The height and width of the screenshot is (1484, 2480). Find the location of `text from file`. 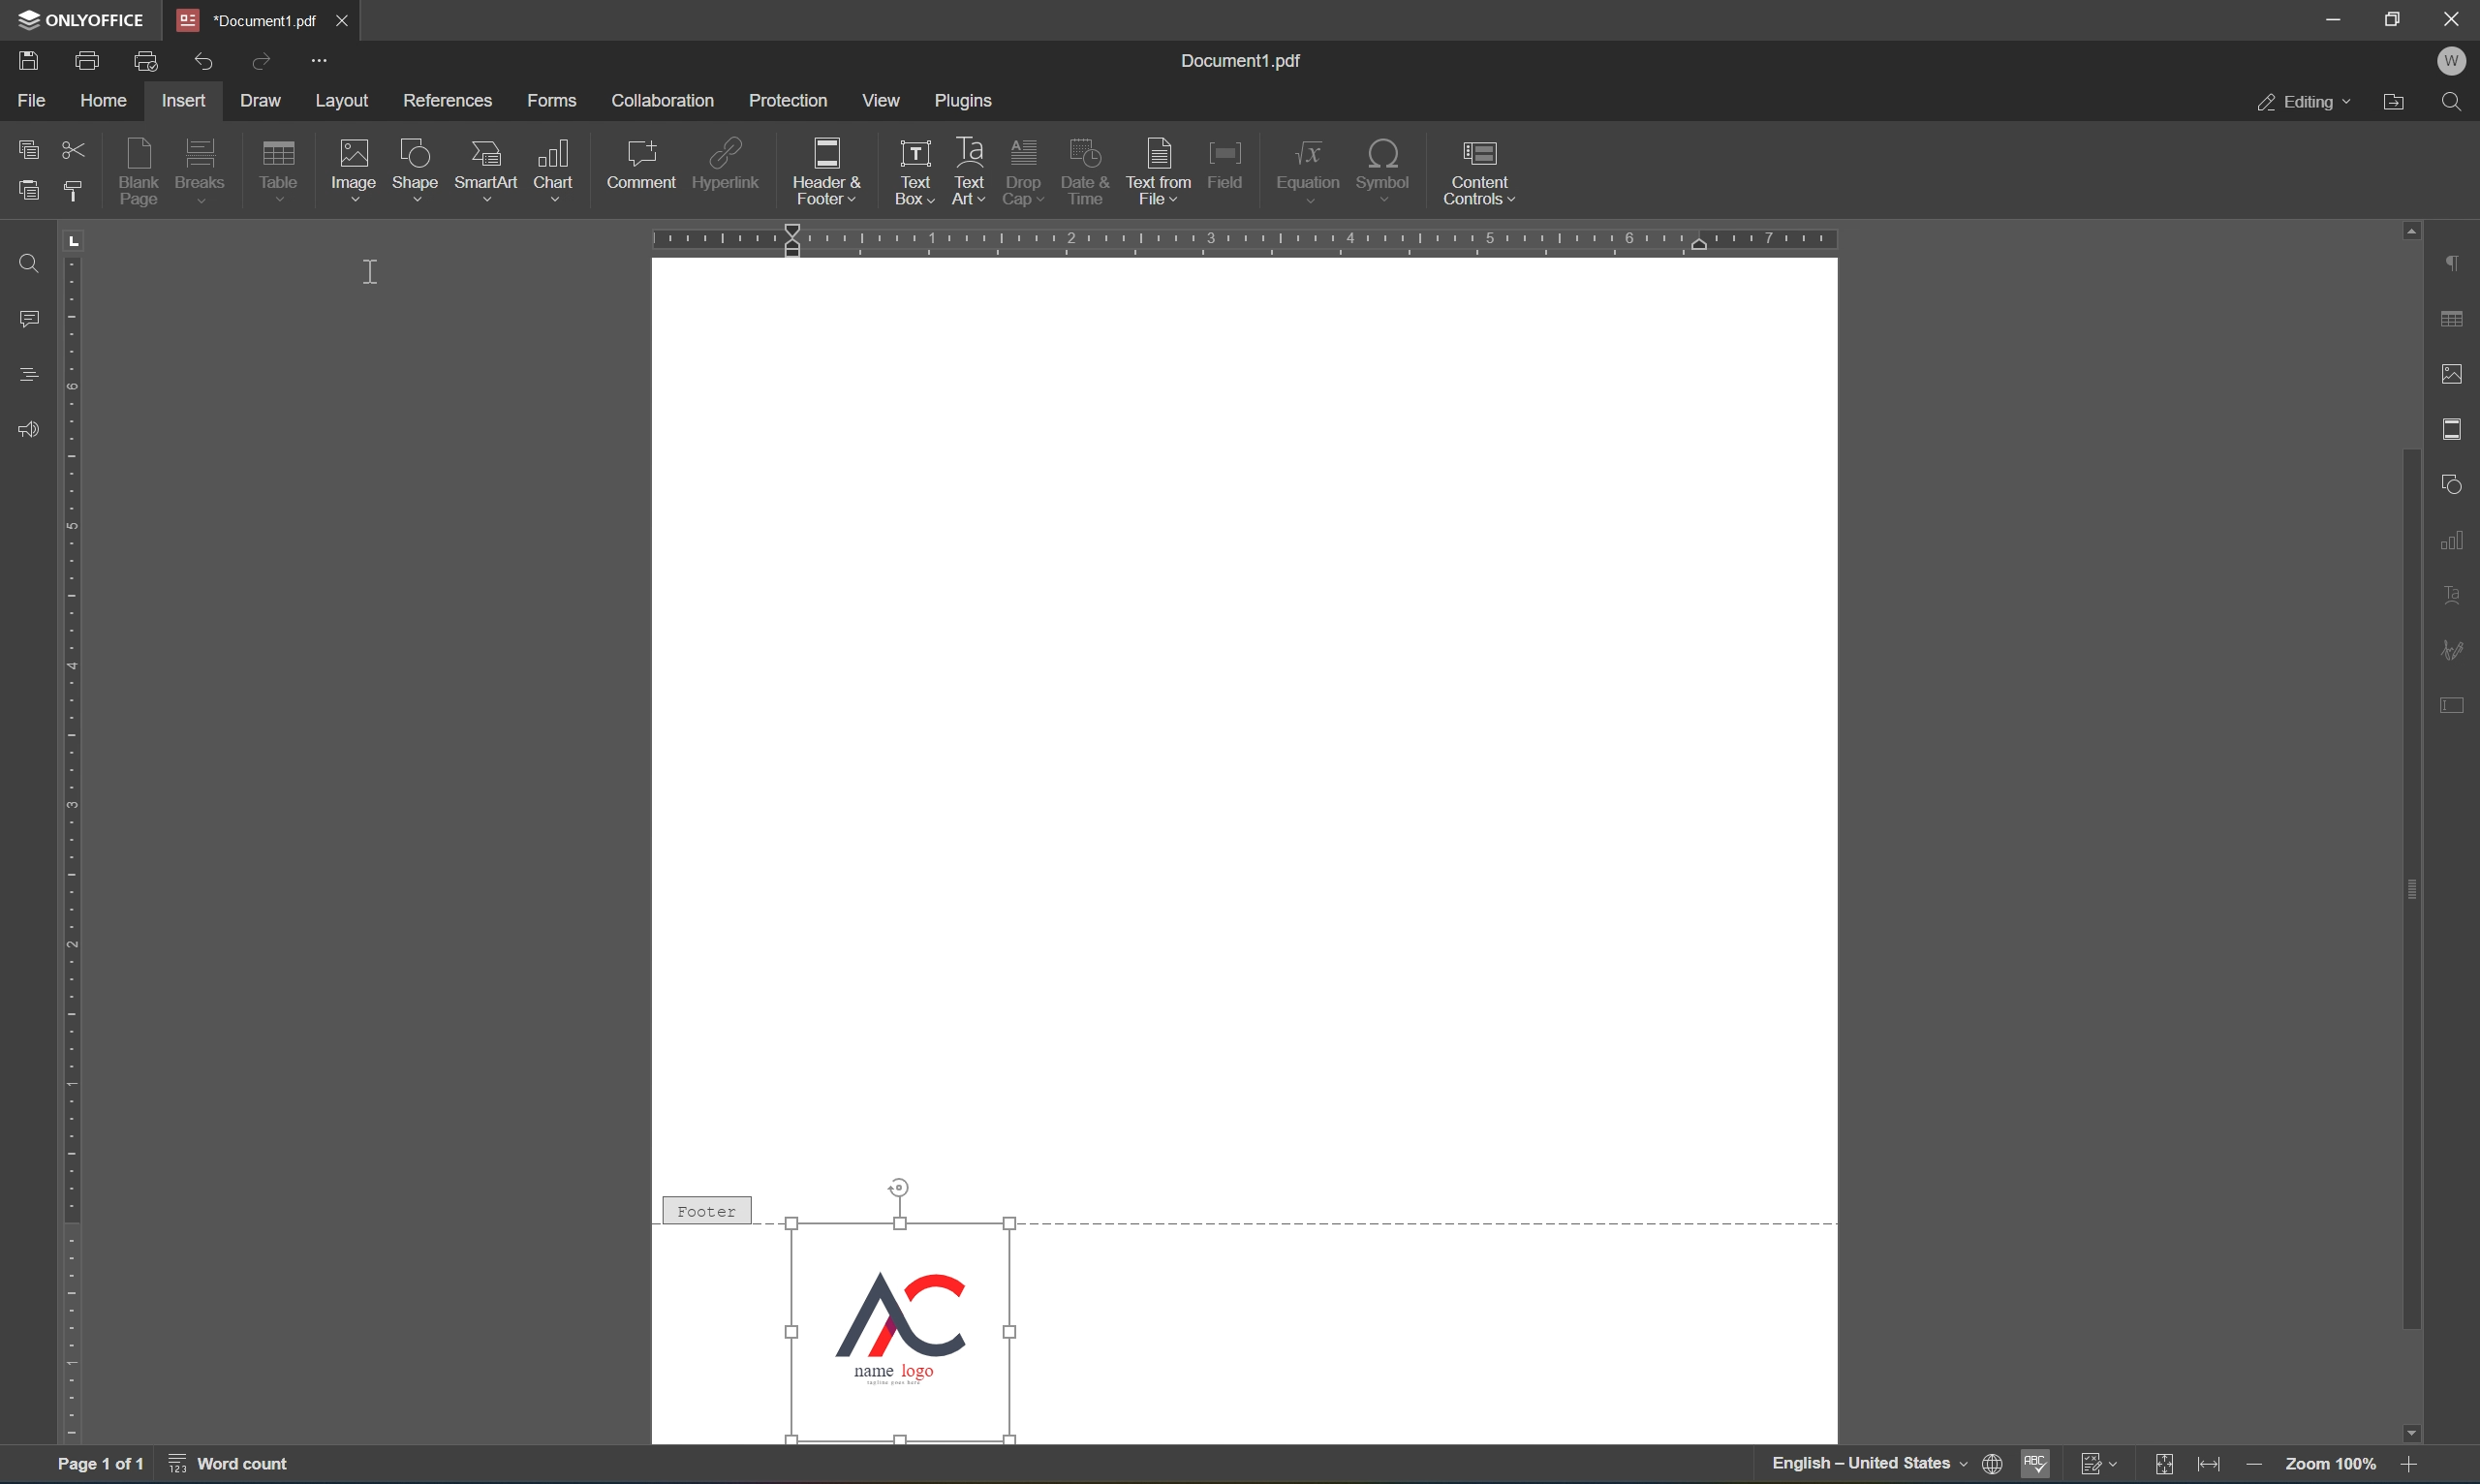

text from file is located at coordinates (1160, 170).